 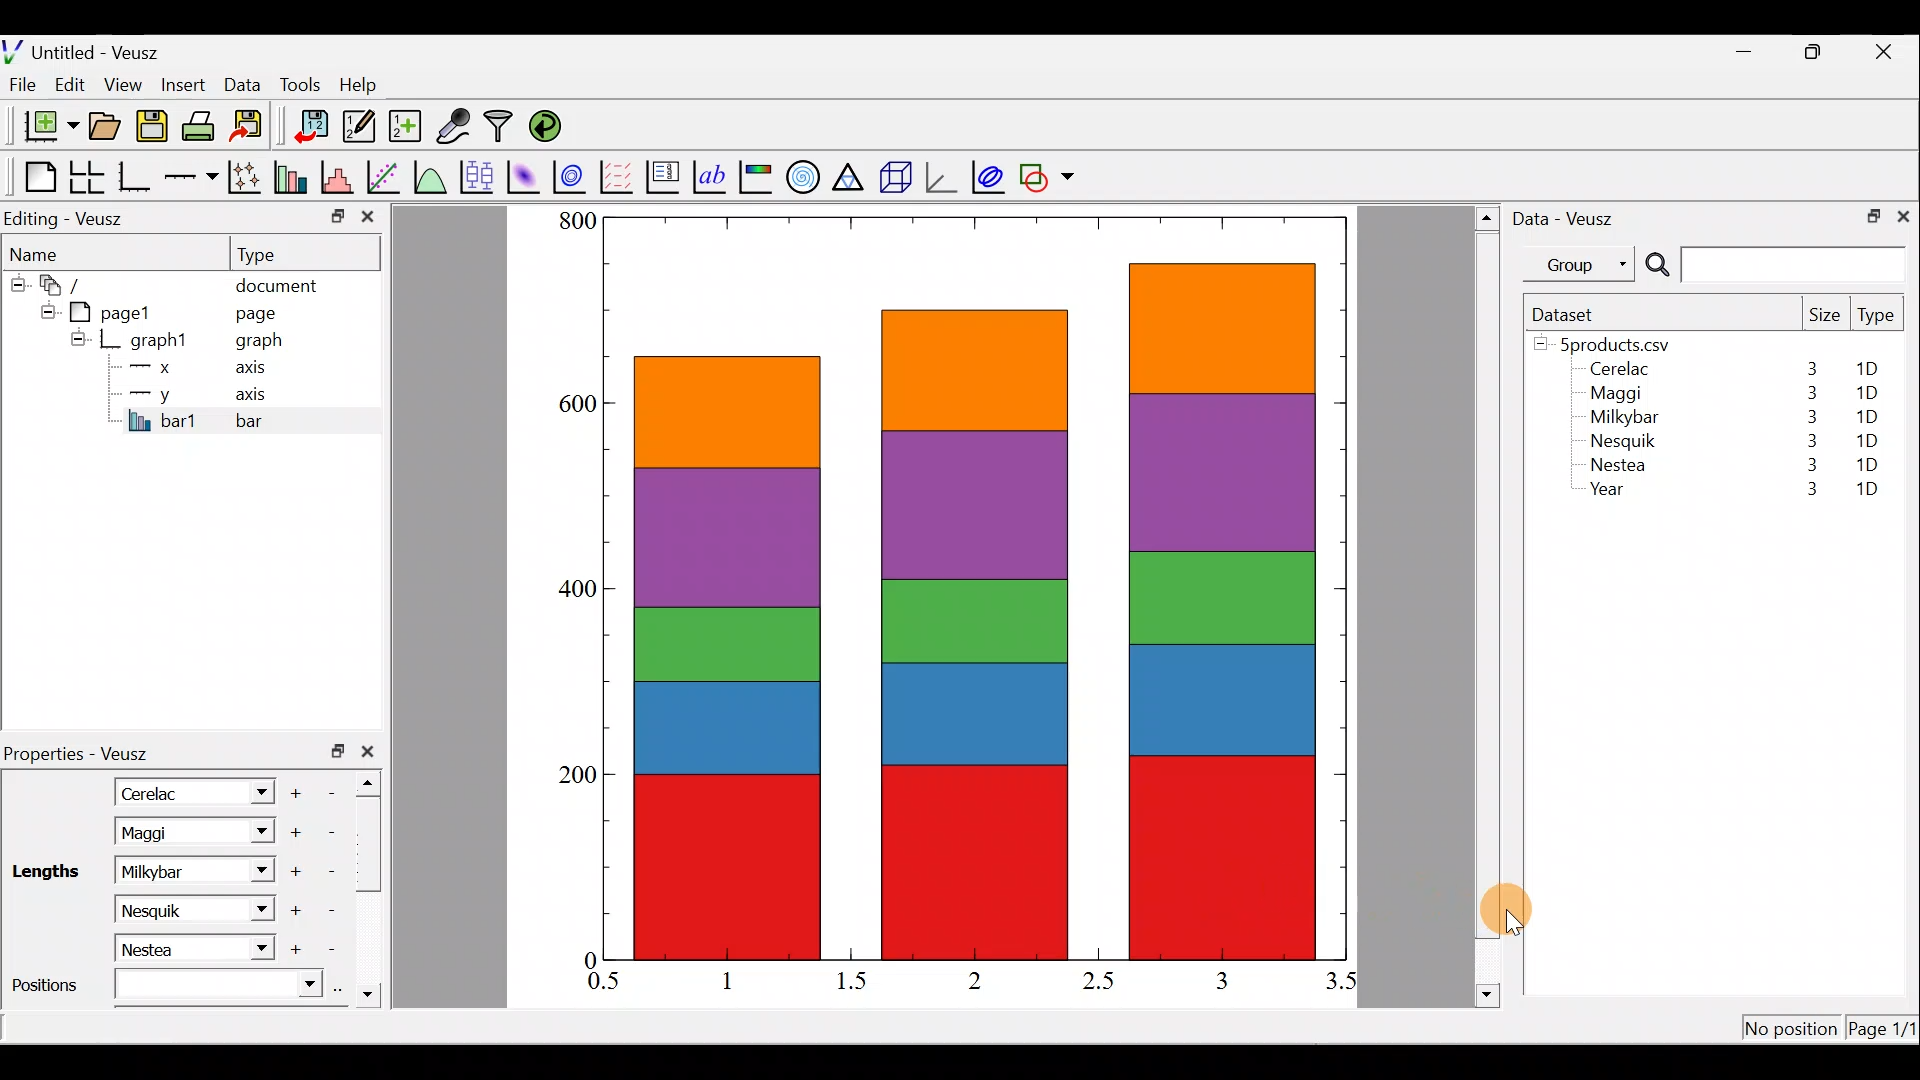 What do you see at coordinates (172, 870) in the screenshot?
I see `Milkybar` at bounding box center [172, 870].